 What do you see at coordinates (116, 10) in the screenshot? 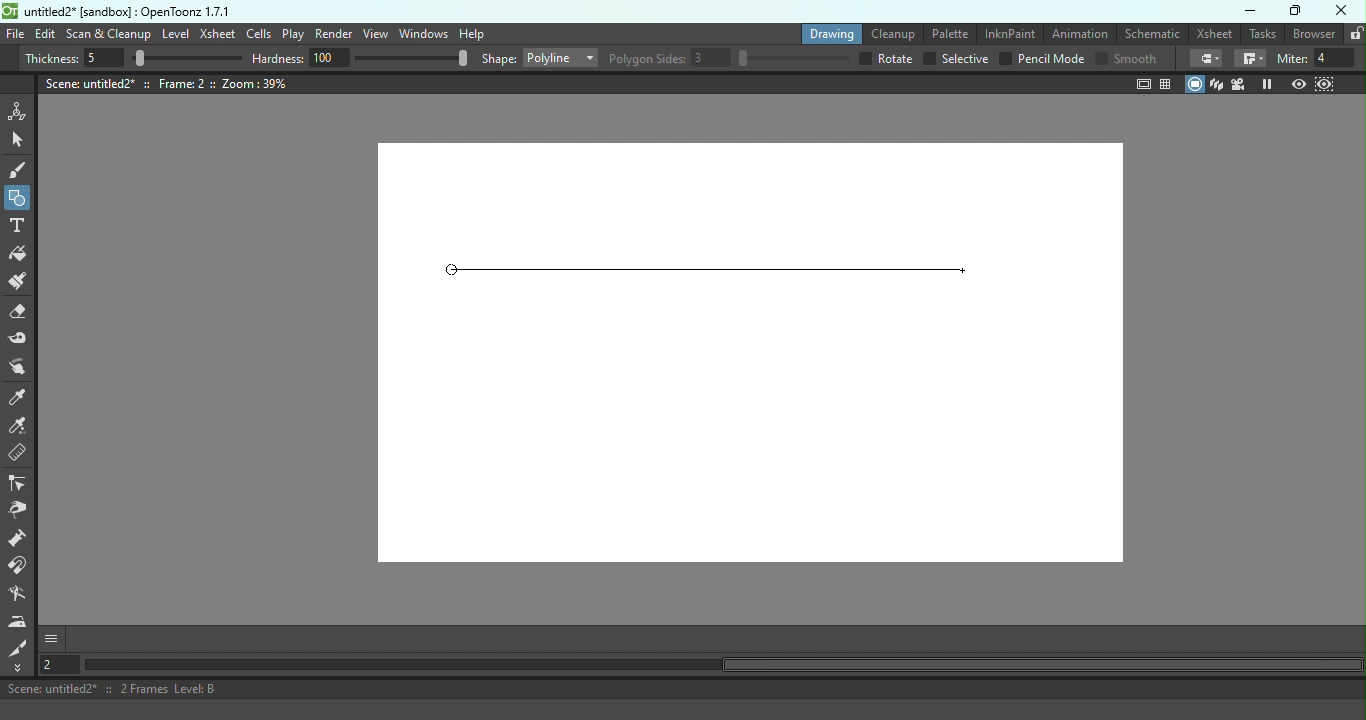
I see `untitled2* [sandbox] : OpenToonz 1.7.1` at bounding box center [116, 10].